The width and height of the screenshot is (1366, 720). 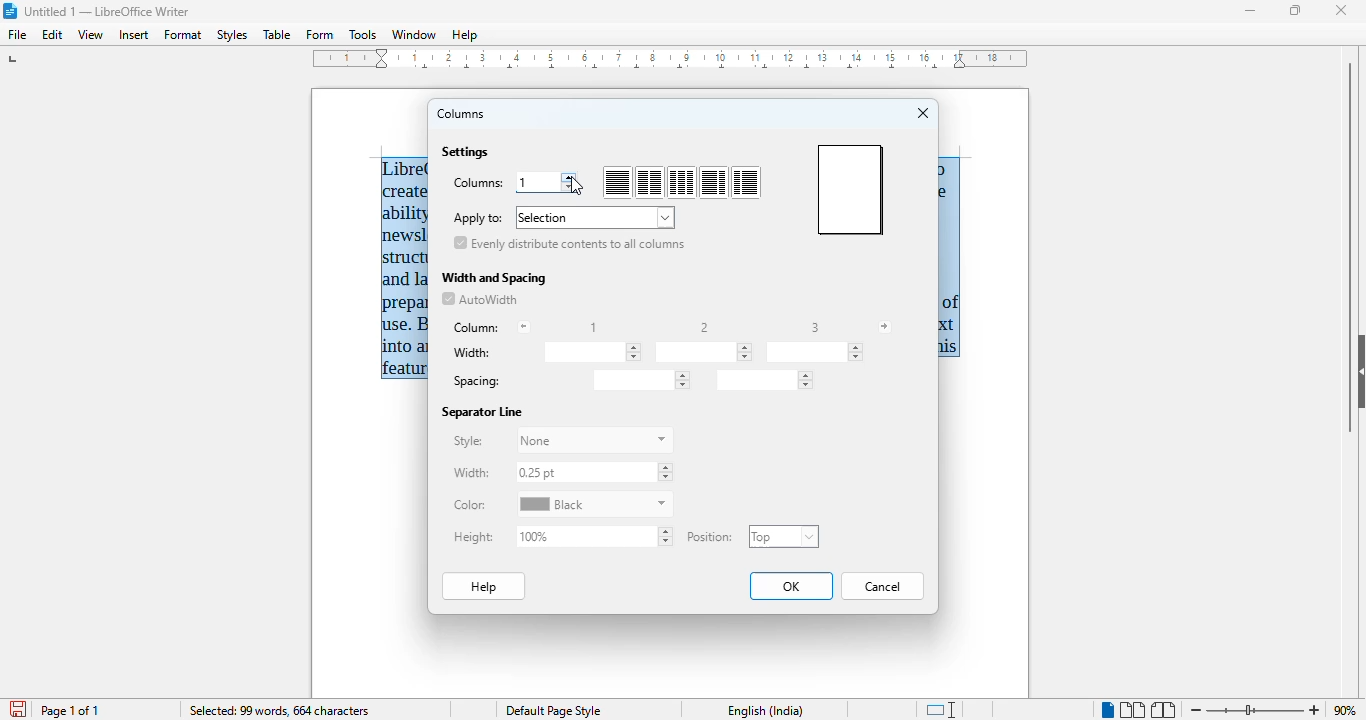 I want to click on width 2, so click(x=704, y=351).